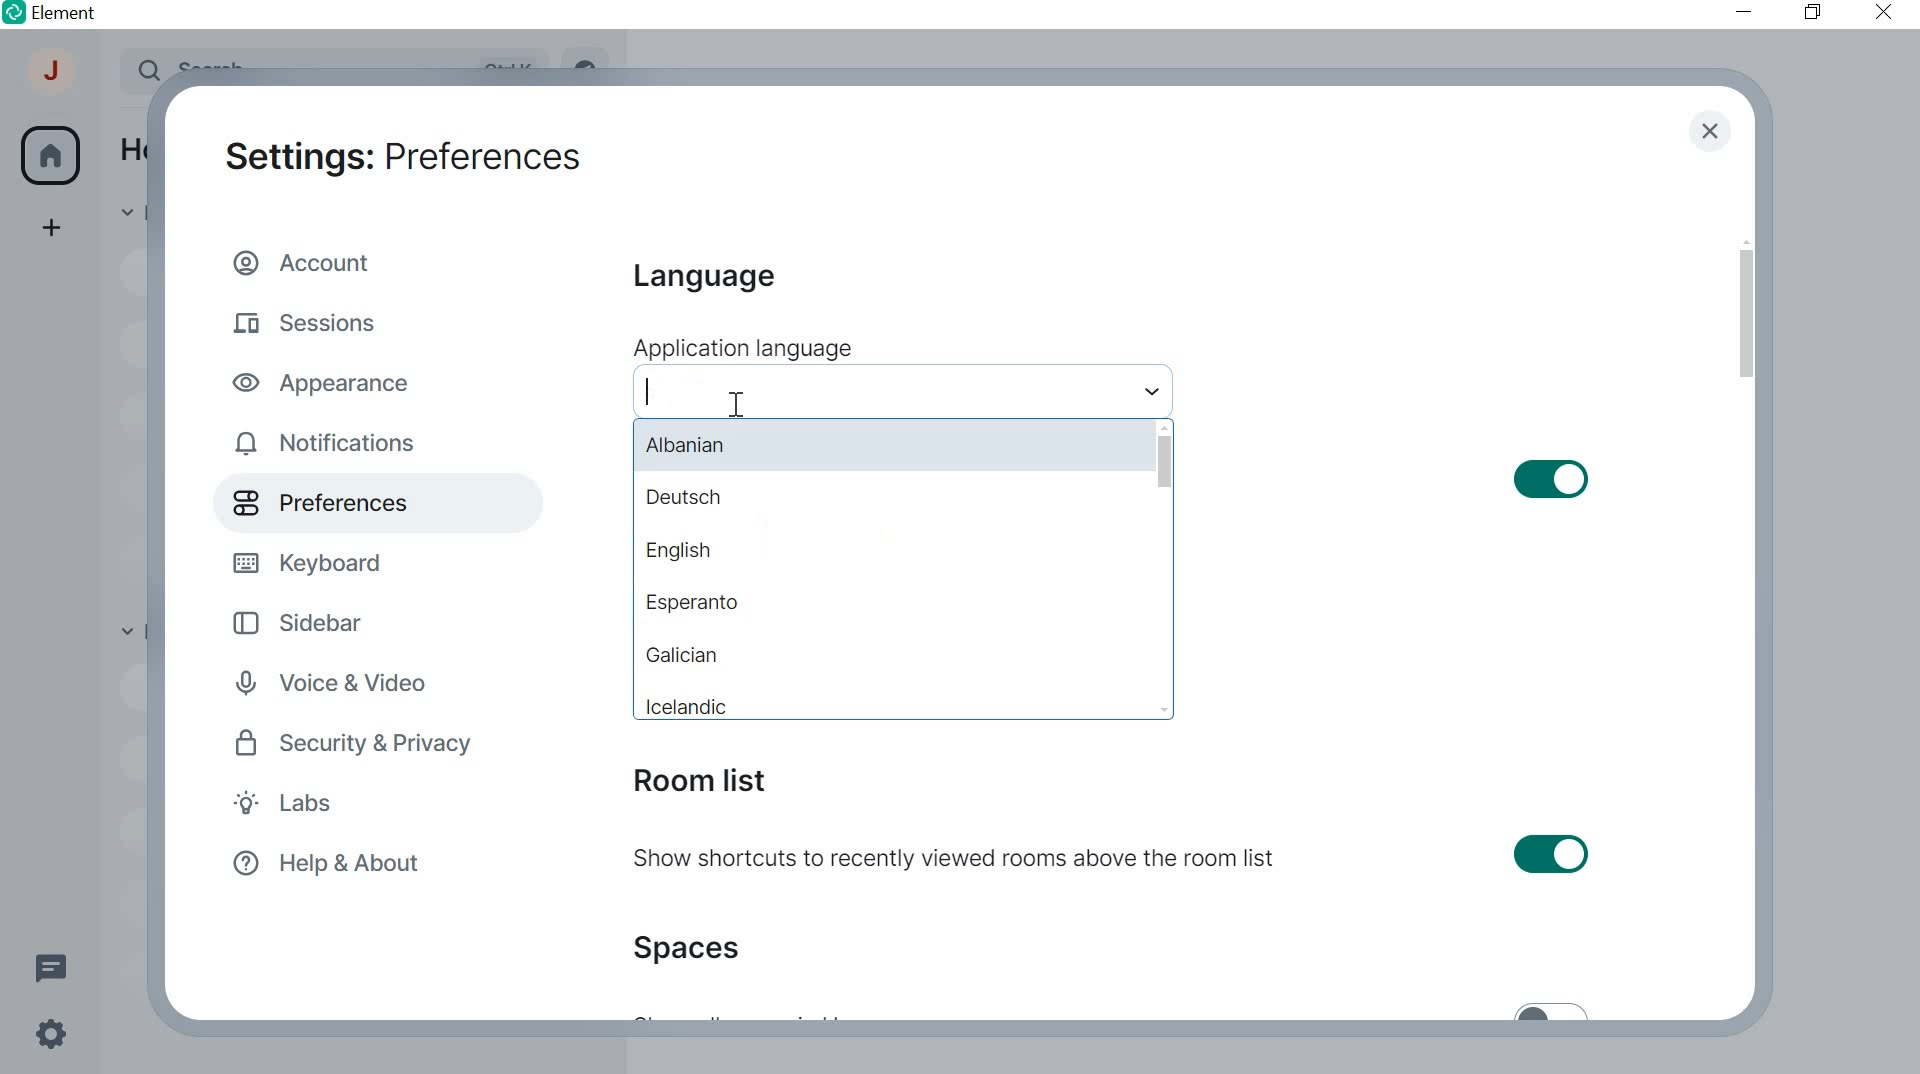 The image size is (1920, 1074). Describe the element at coordinates (736, 404) in the screenshot. I see `CURSOR` at that location.